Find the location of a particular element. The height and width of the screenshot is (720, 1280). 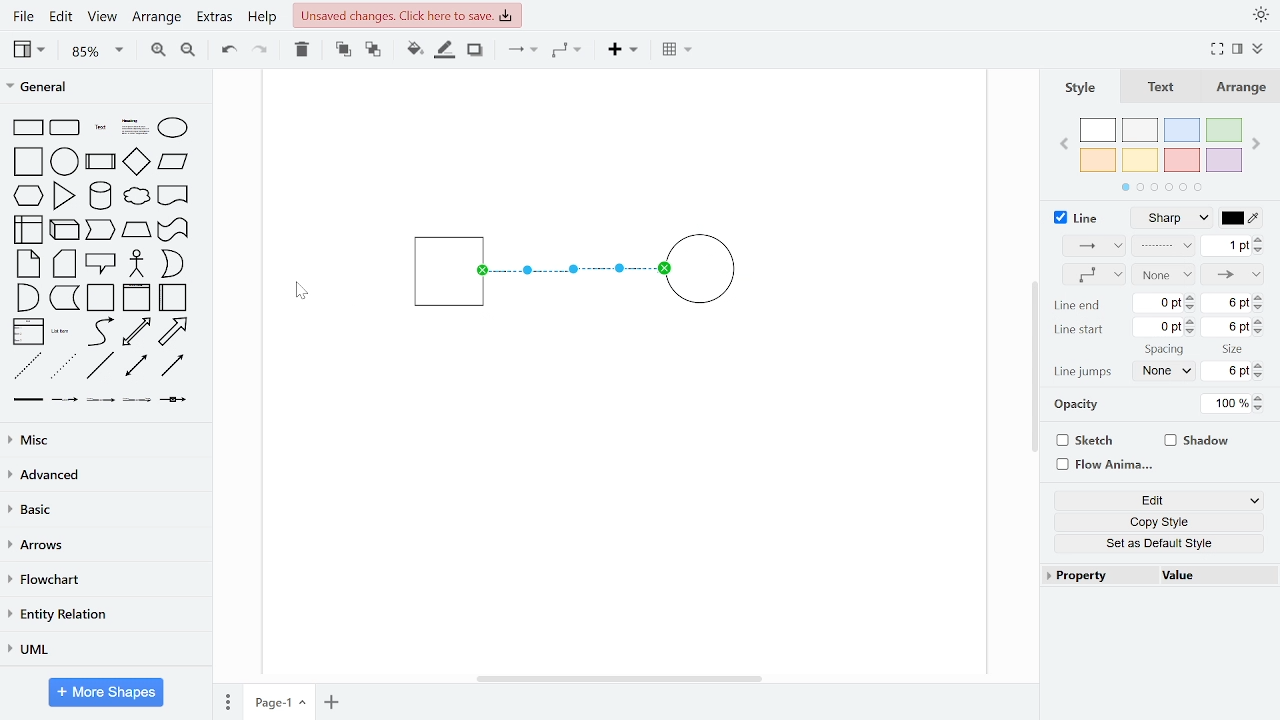

flowchart is located at coordinates (102, 581).